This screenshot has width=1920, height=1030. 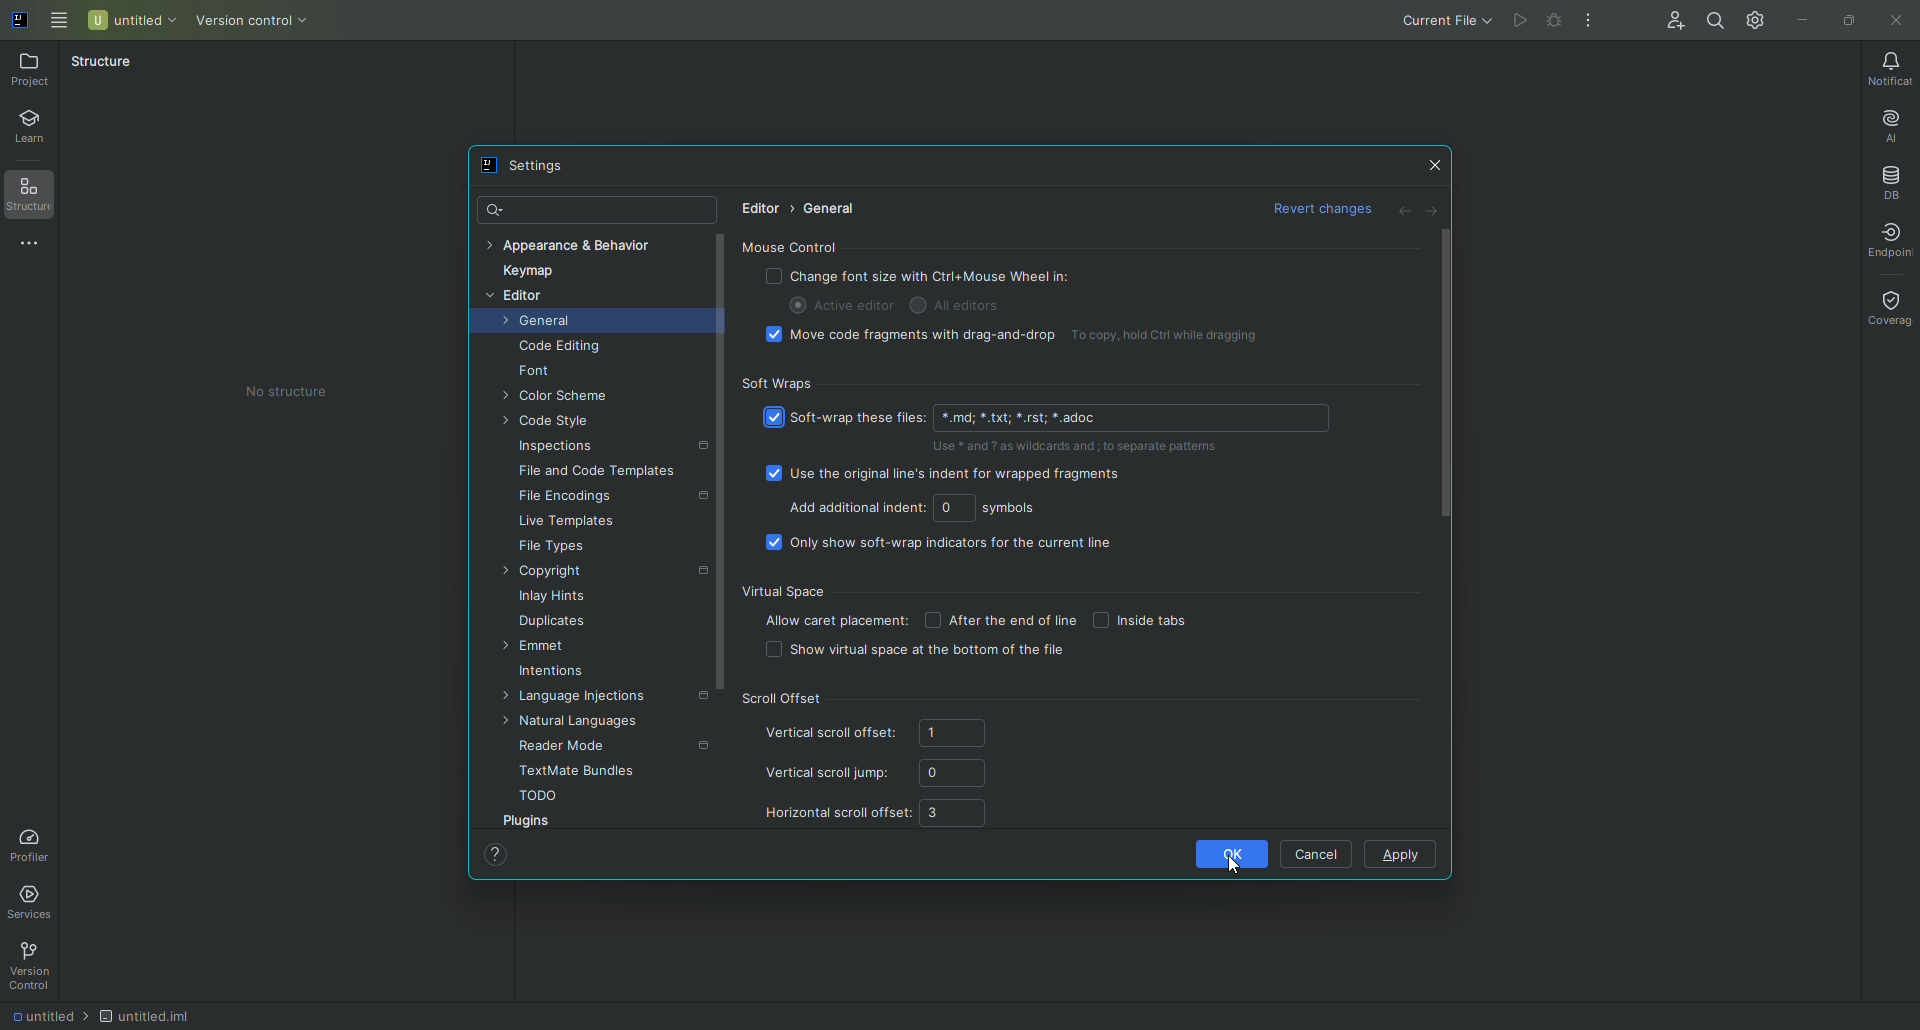 What do you see at coordinates (499, 857) in the screenshot?
I see `Help` at bounding box center [499, 857].